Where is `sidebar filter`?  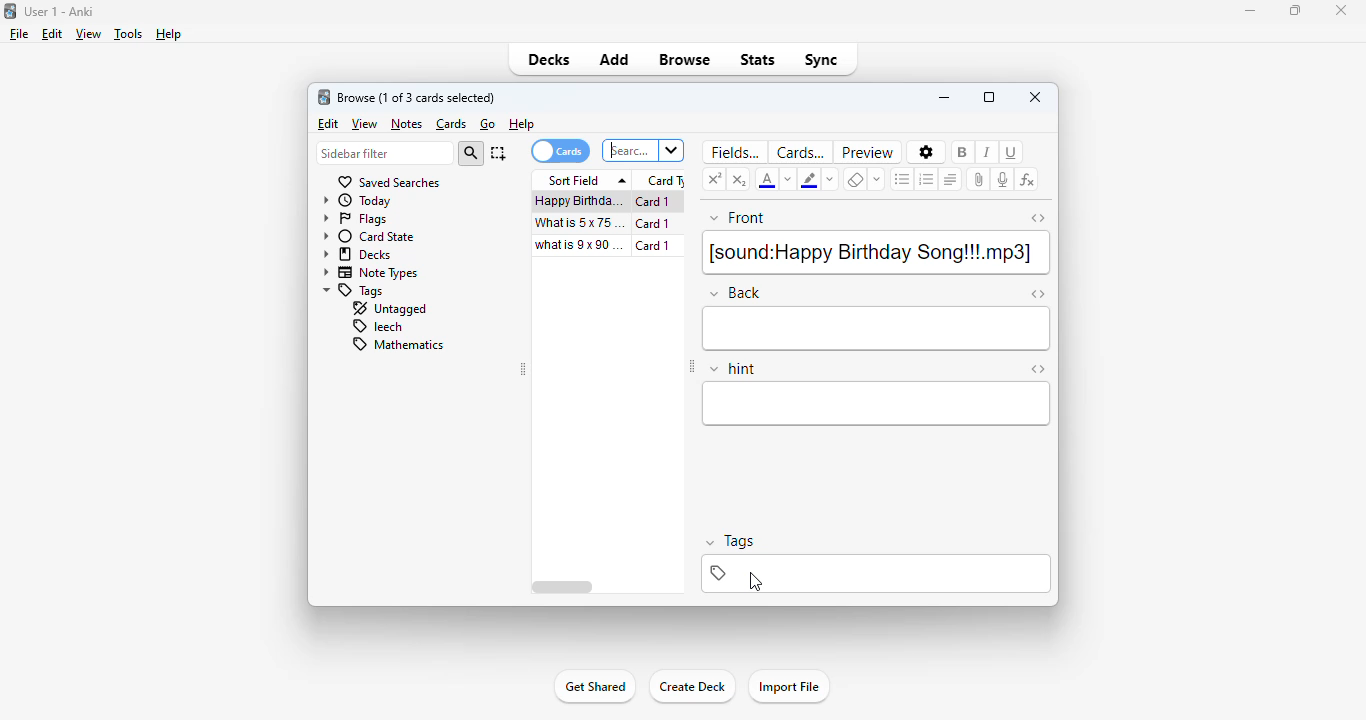 sidebar filter is located at coordinates (384, 154).